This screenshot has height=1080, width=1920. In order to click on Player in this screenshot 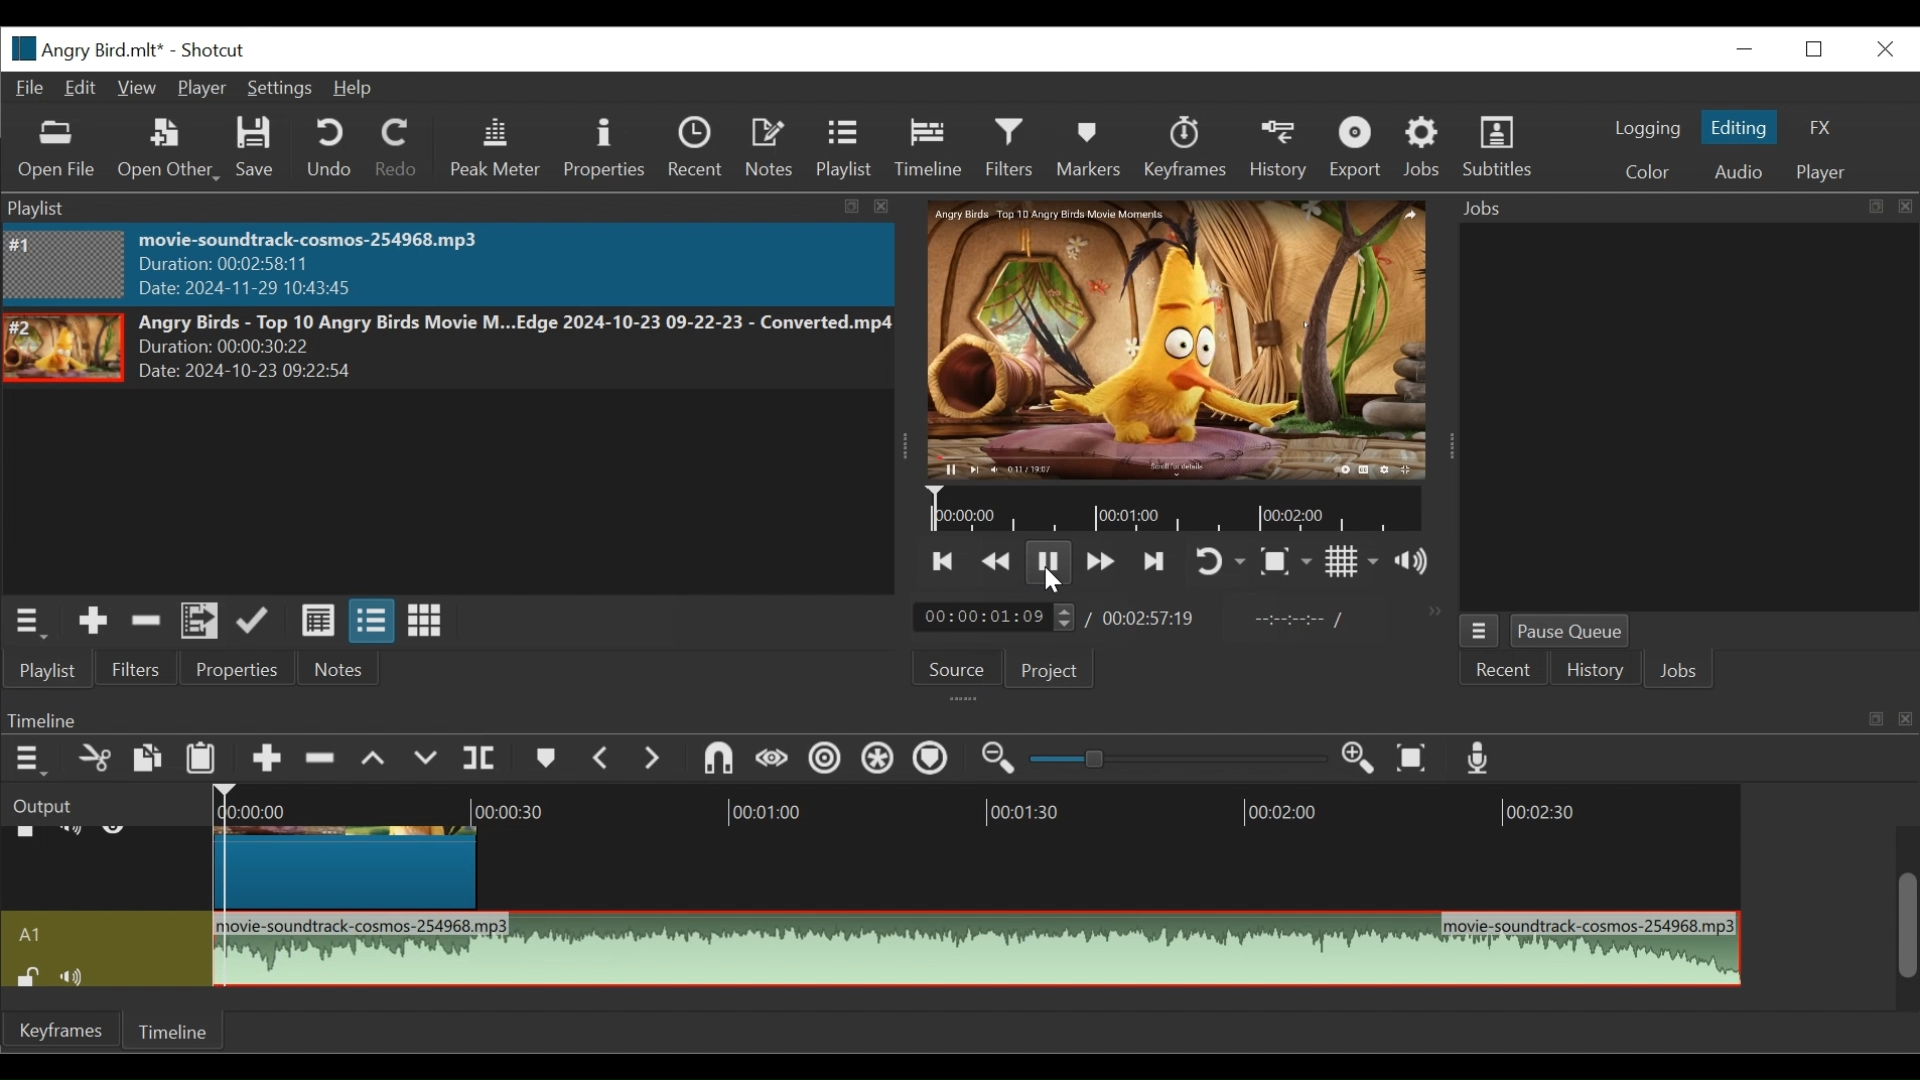, I will do `click(199, 89)`.